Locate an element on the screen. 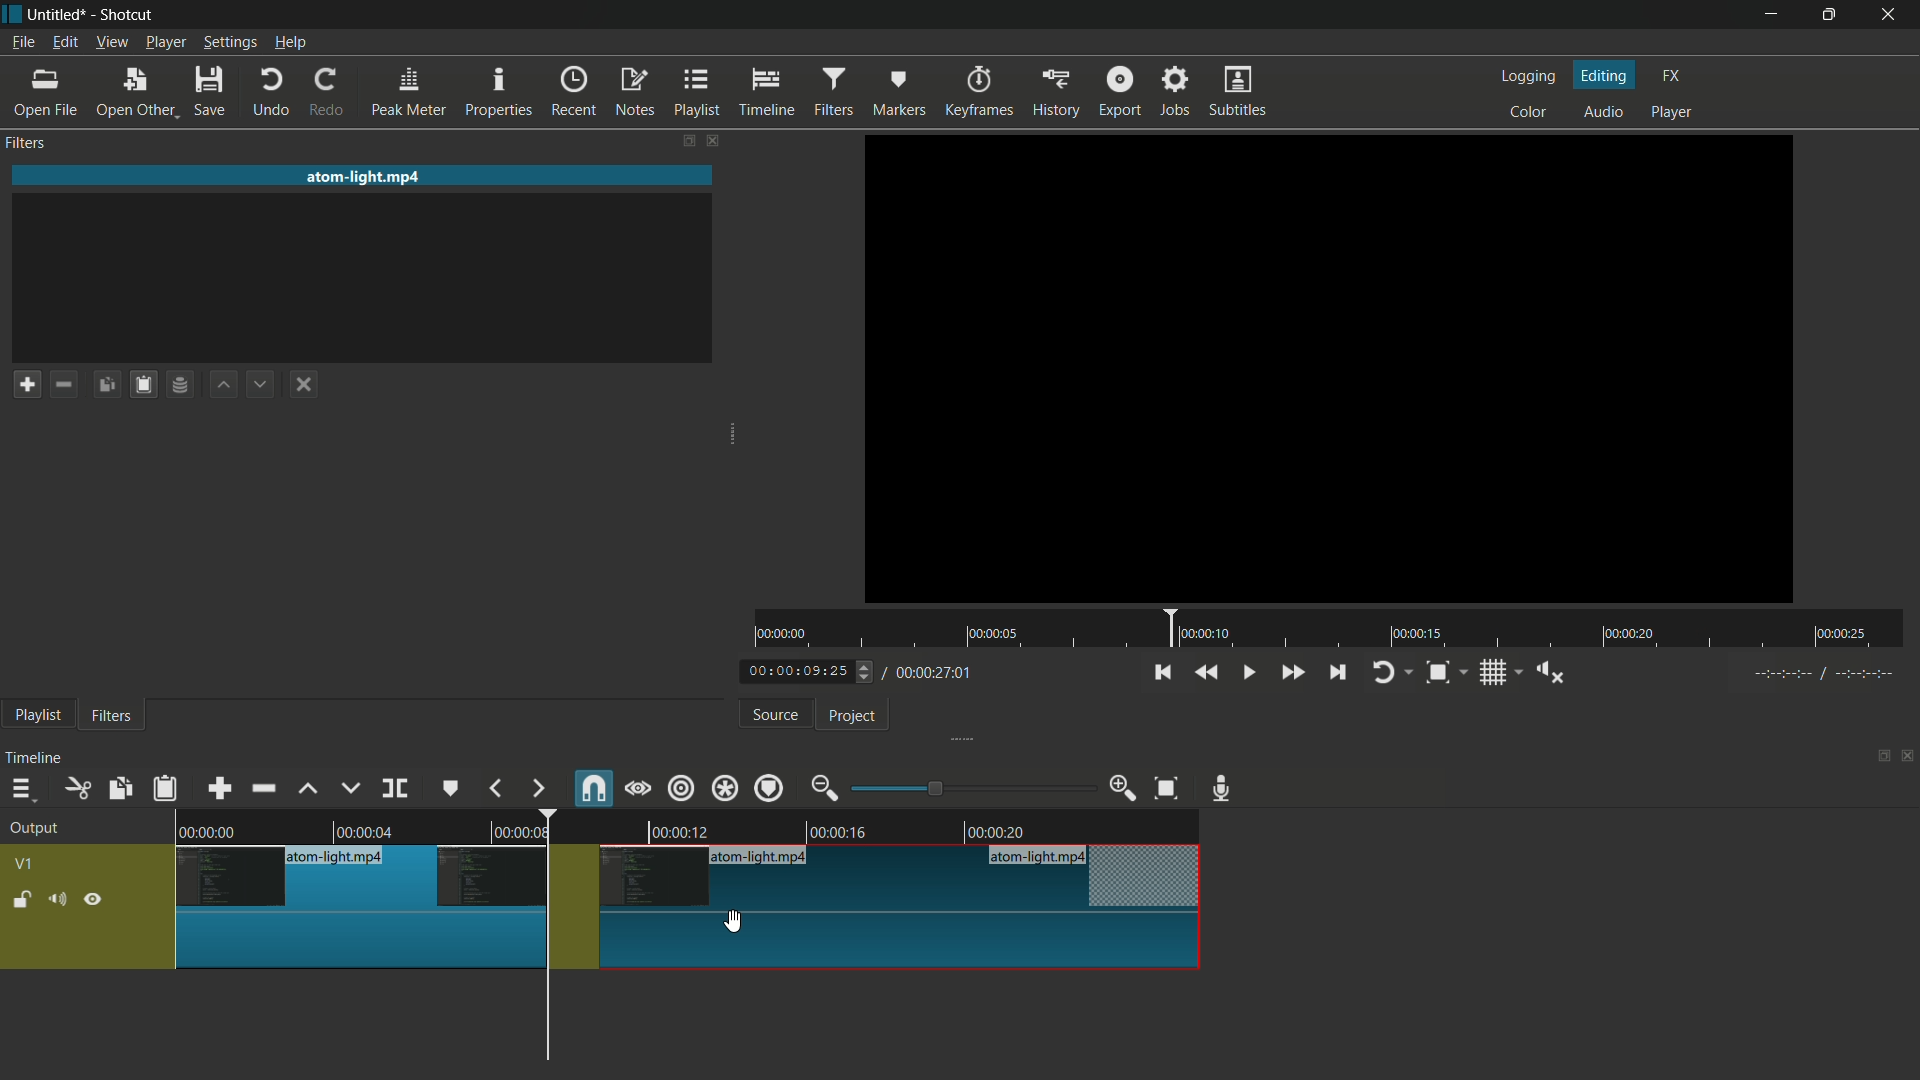 Image resolution: width=1920 pixels, height=1080 pixels. paste filters is located at coordinates (147, 384).